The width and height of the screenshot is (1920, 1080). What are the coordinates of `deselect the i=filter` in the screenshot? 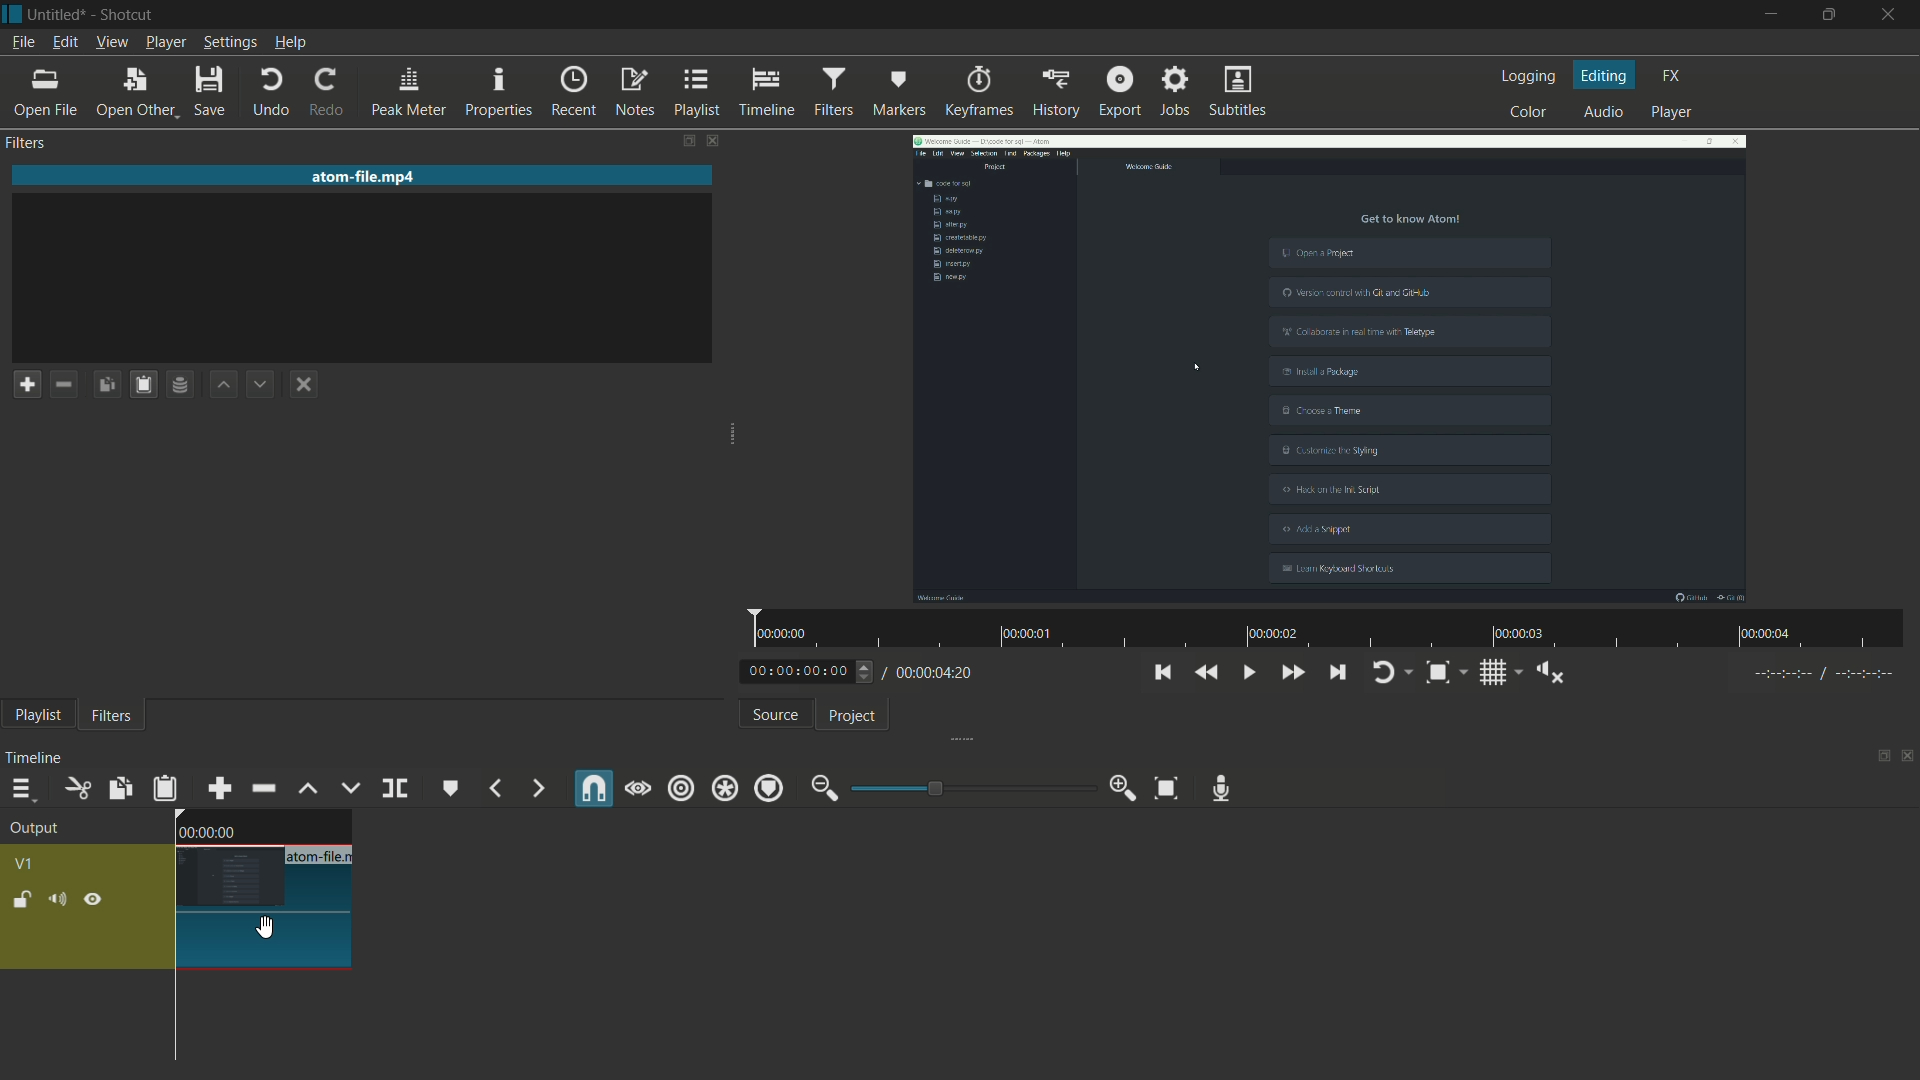 It's located at (305, 384).